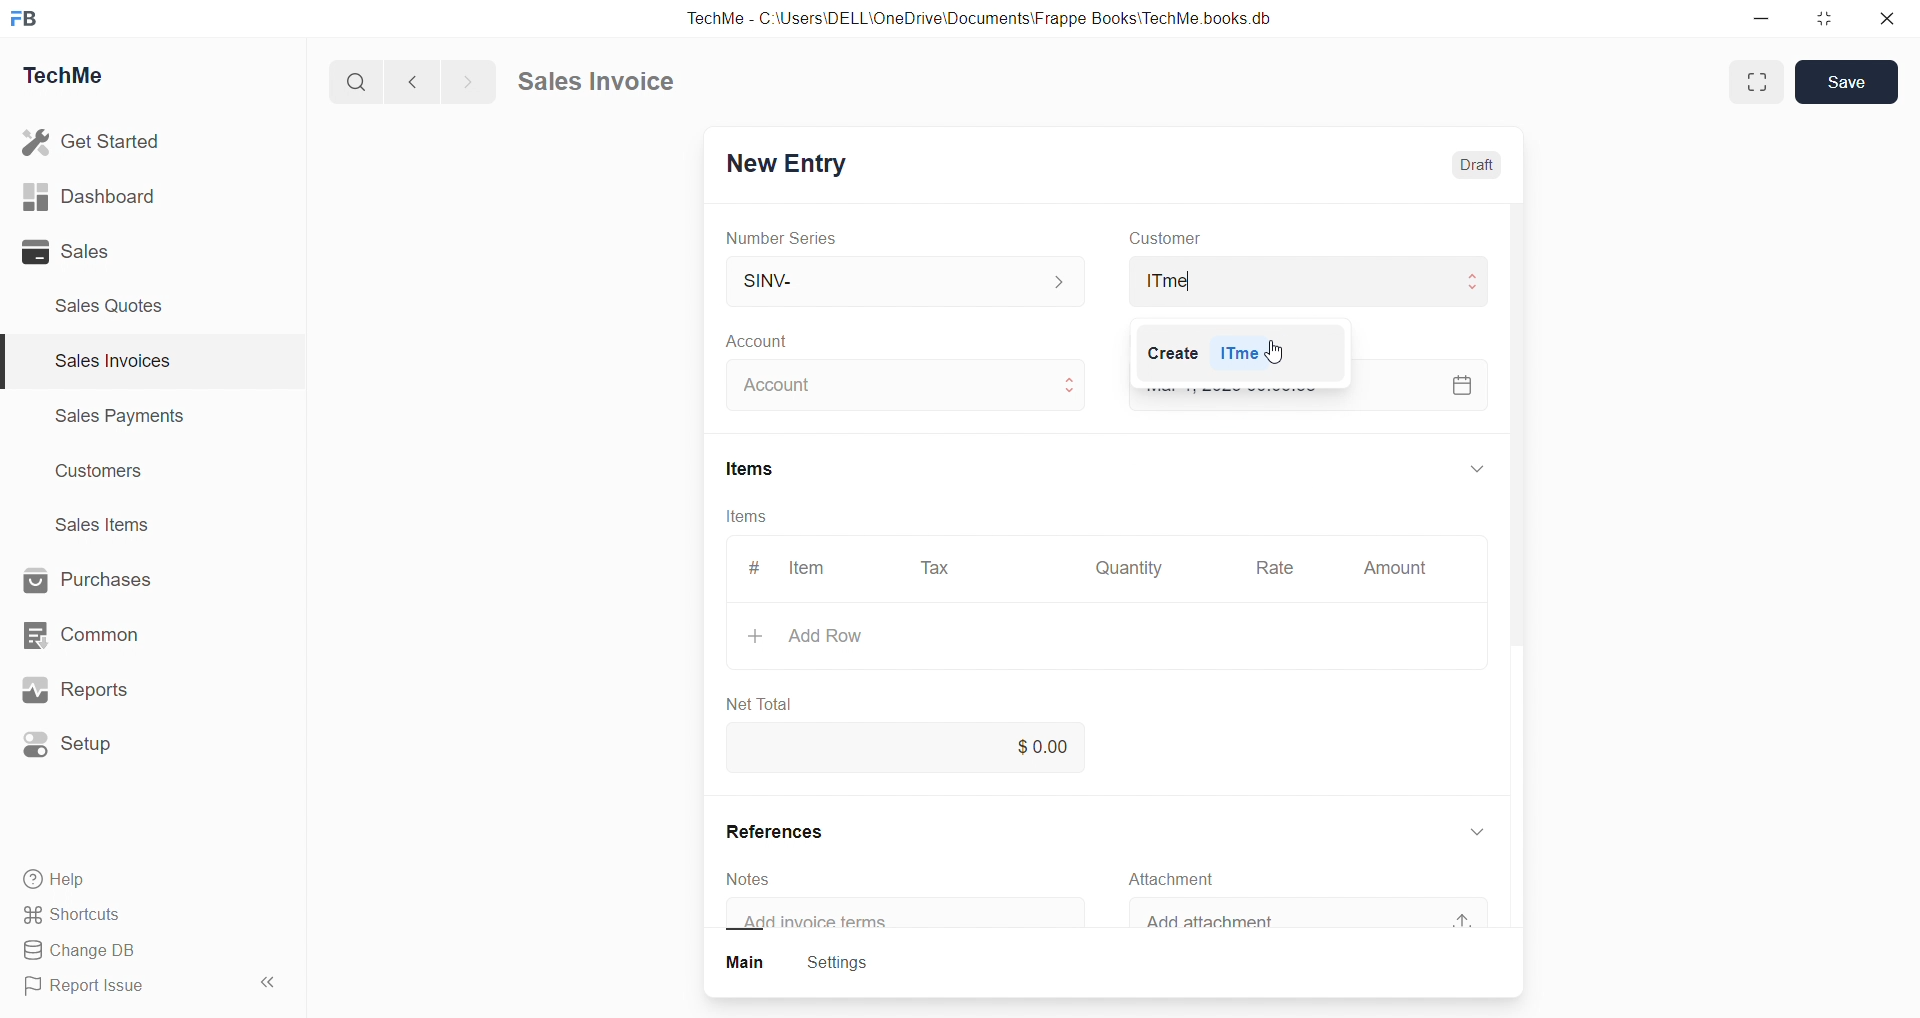 The height and width of the screenshot is (1018, 1920). Describe the element at coordinates (110, 419) in the screenshot. I see `Sales Payments` at that location.